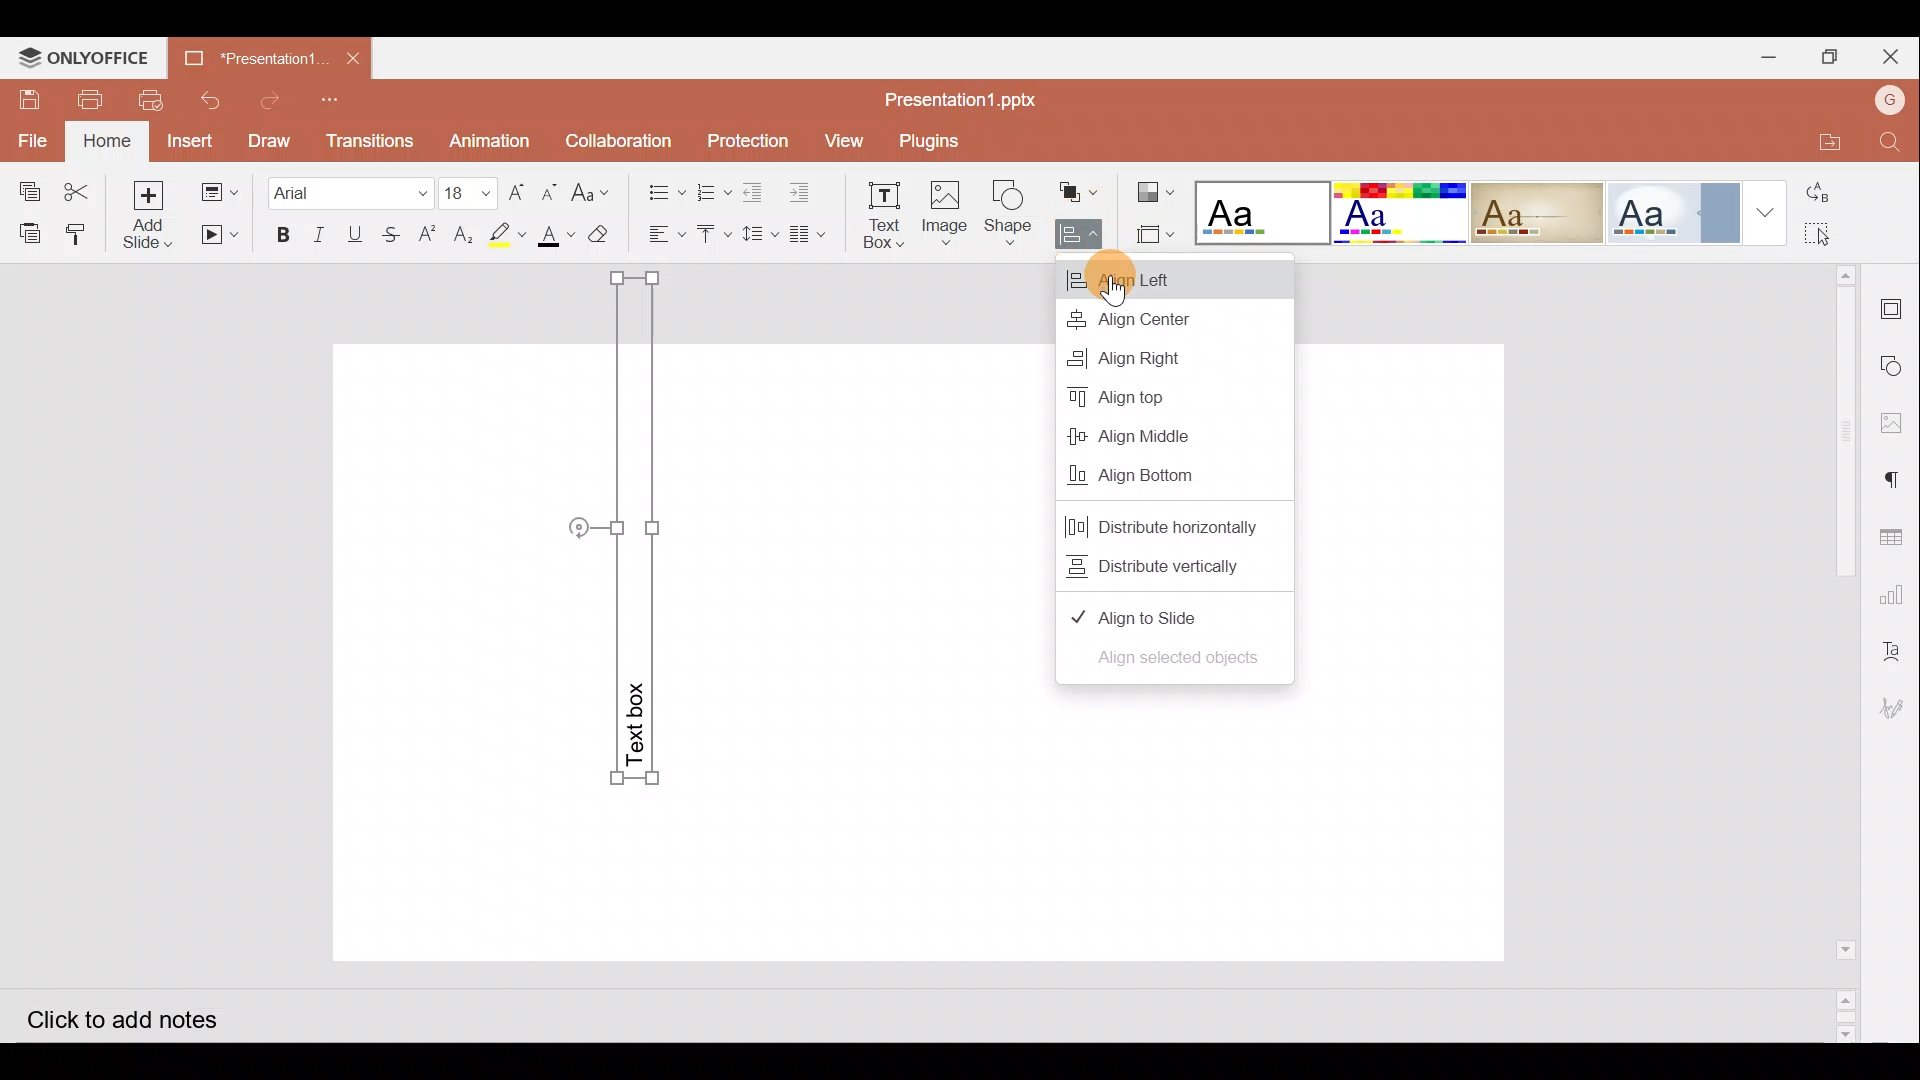  I want to click on Font color, so click(553, 236).